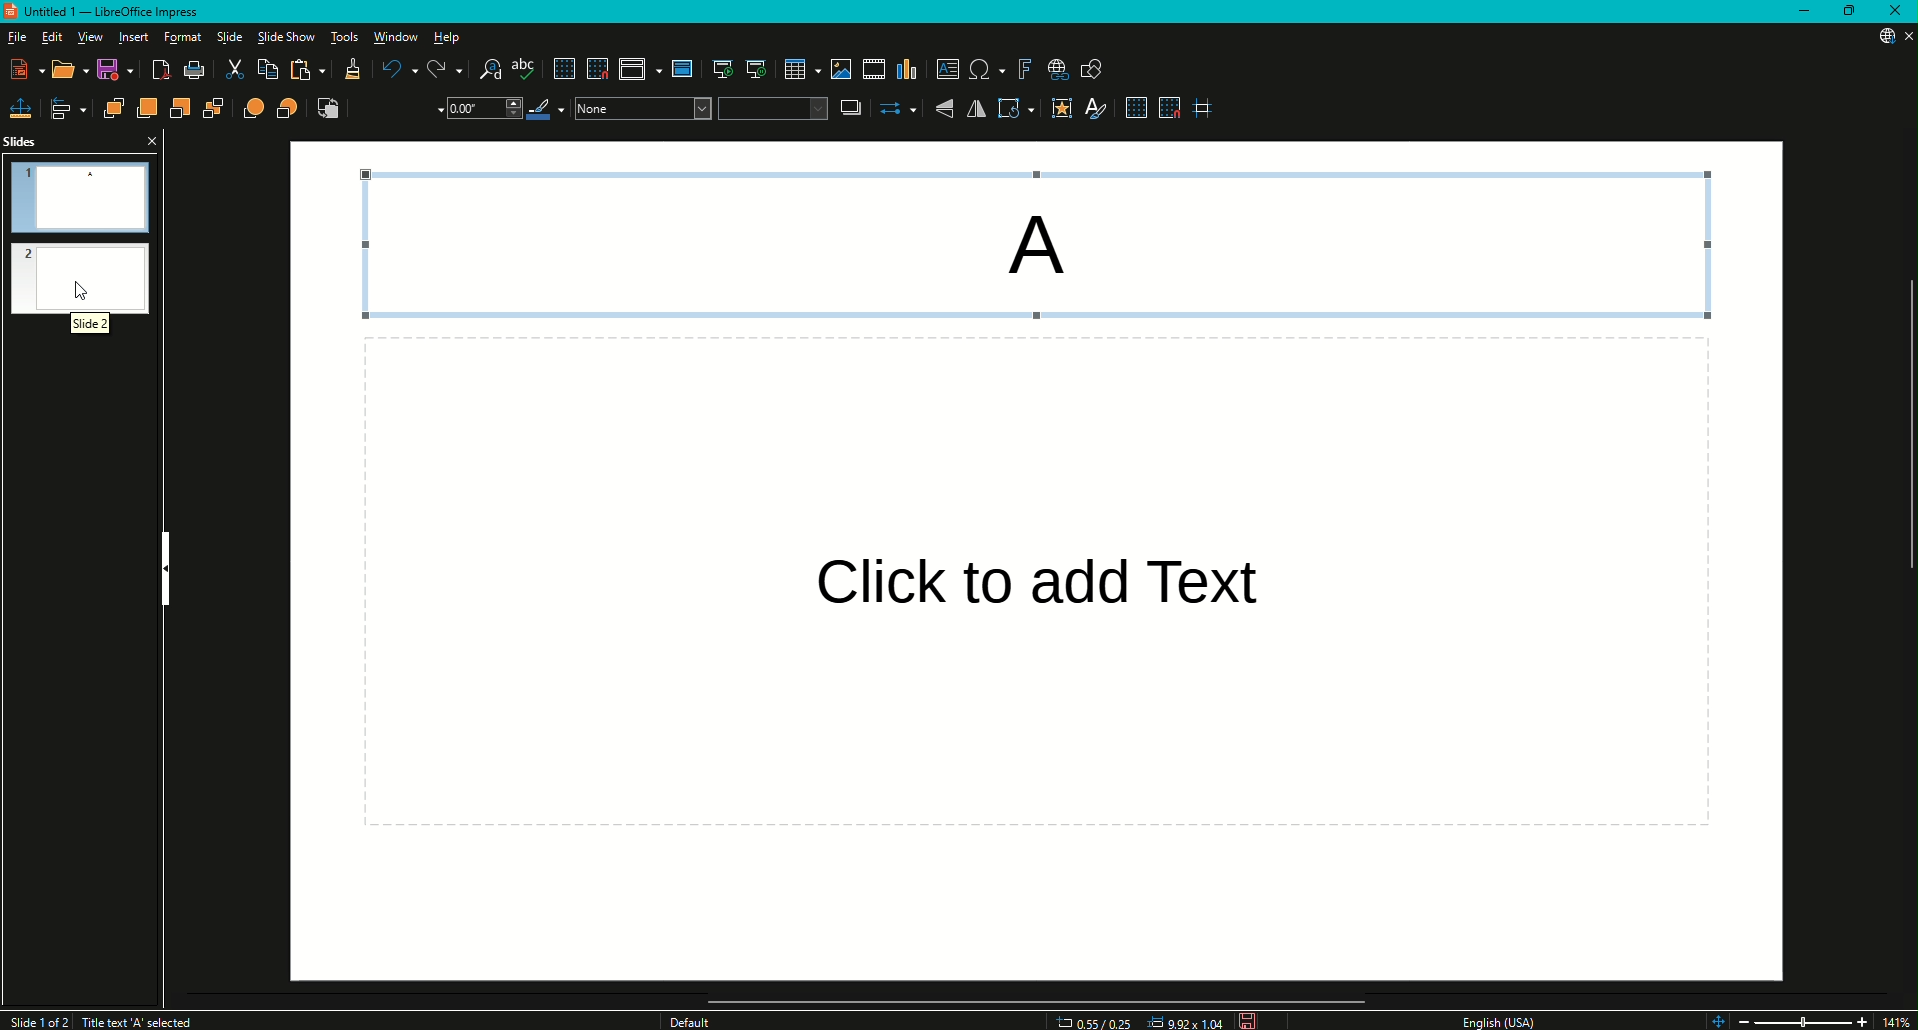 This screenshot has width=1918, height=1030. Describe the element at coordinates (1209, 109) in the screenshot. I see `Helplines While Moving` at that location.